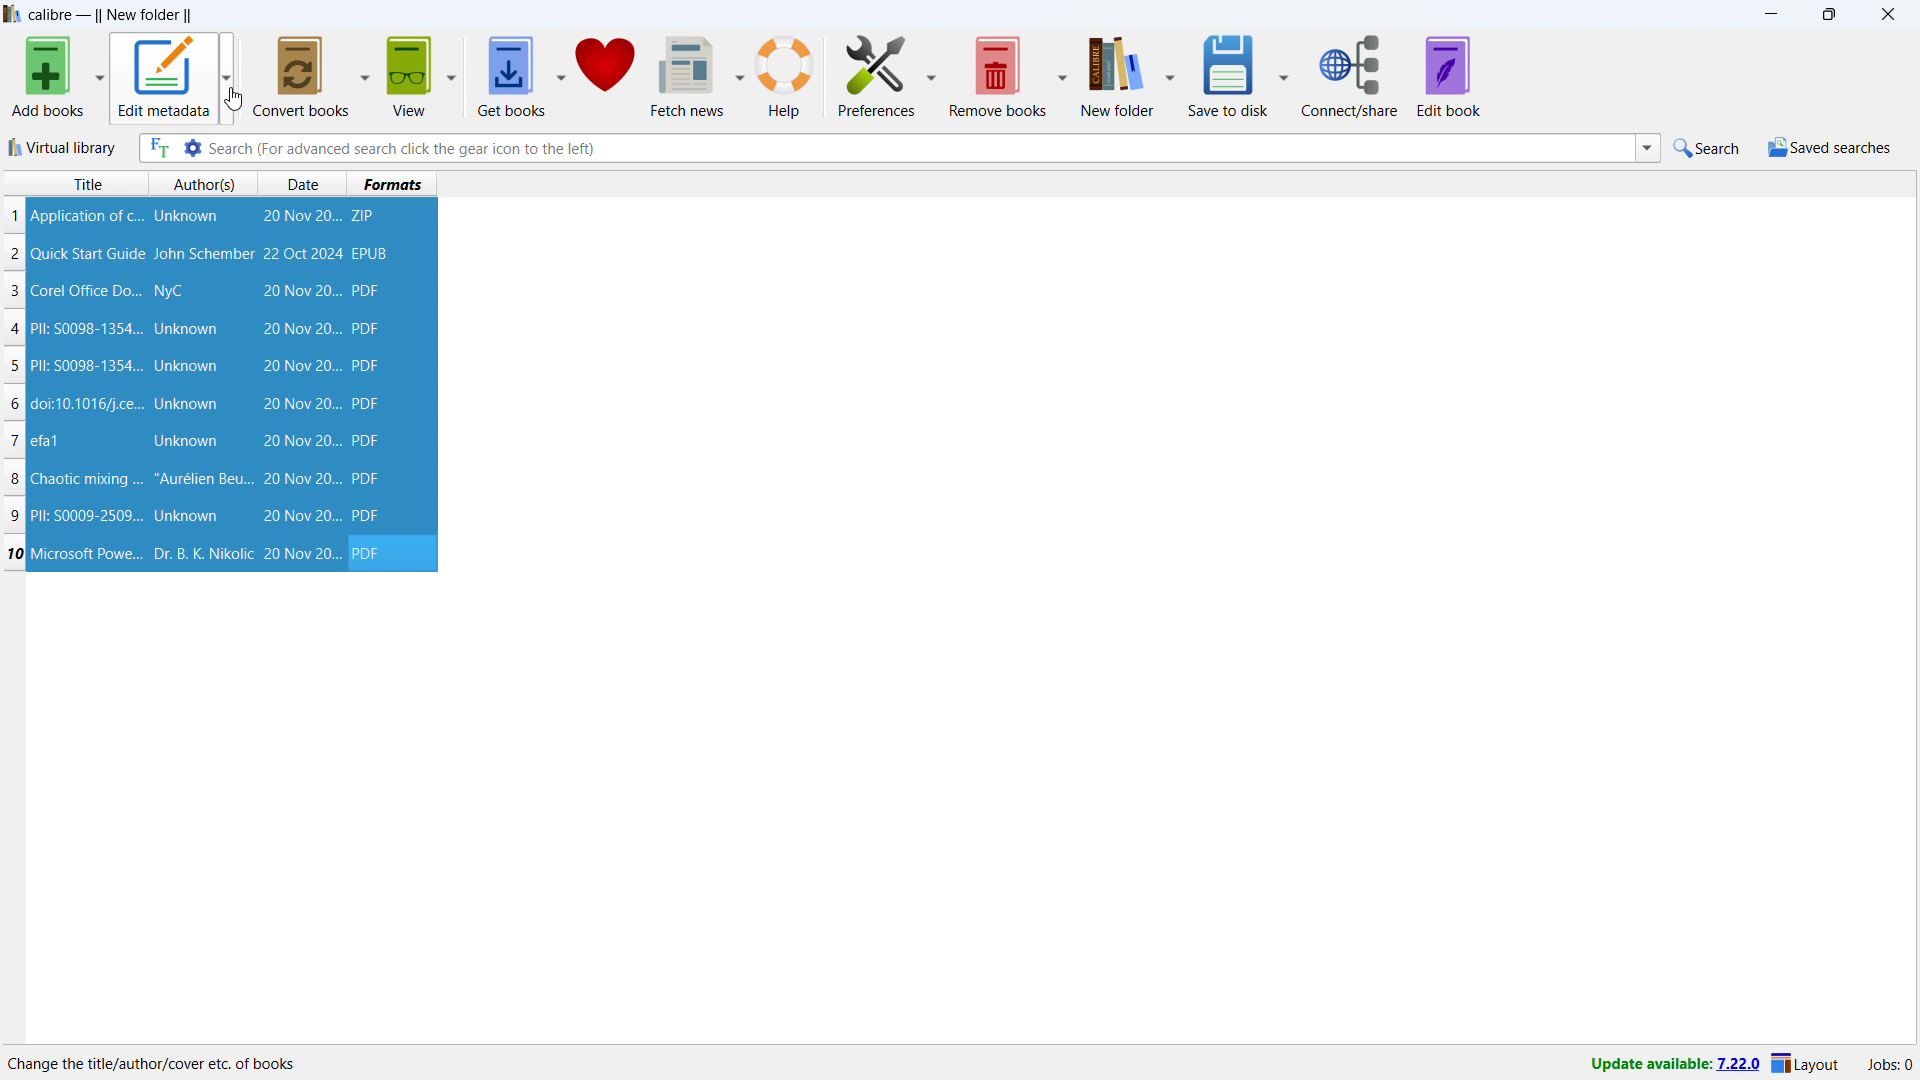  Describe the element at coordinates (14, 440) in the screenshot. I see `7` at that location.